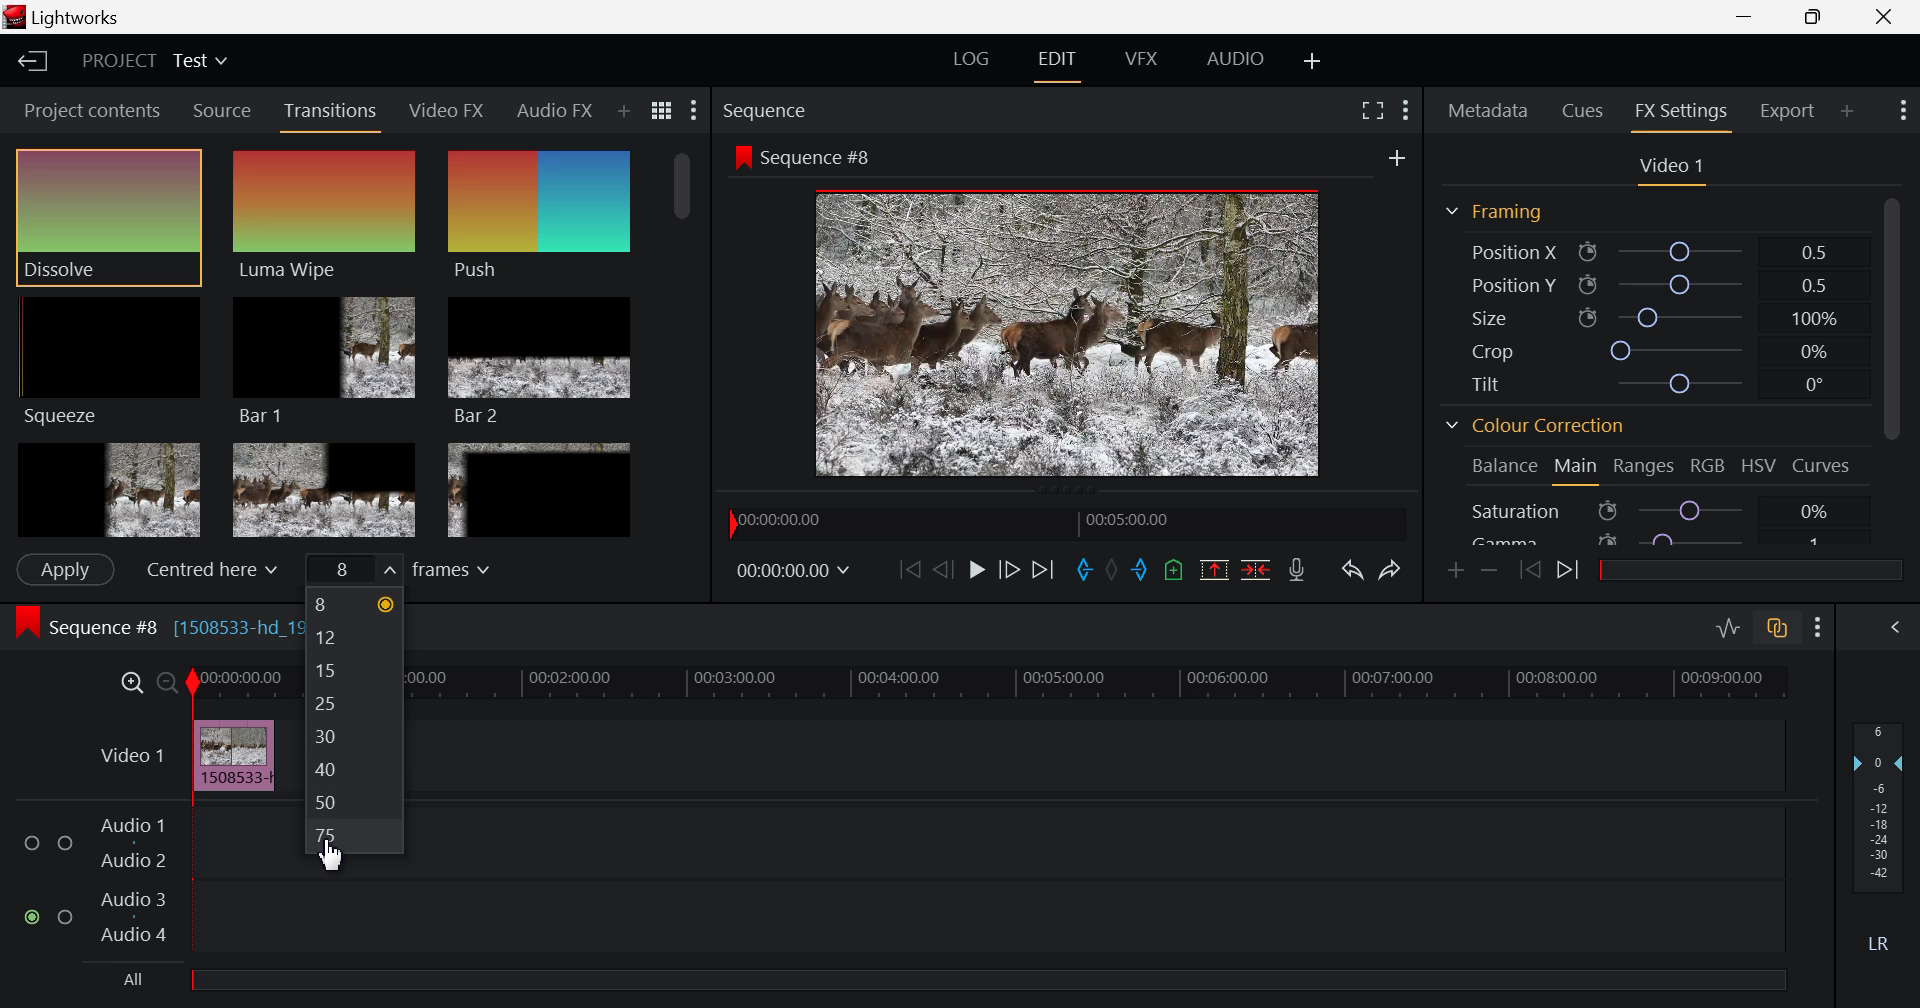  I want to click on show Settings, so click(1408, 112).